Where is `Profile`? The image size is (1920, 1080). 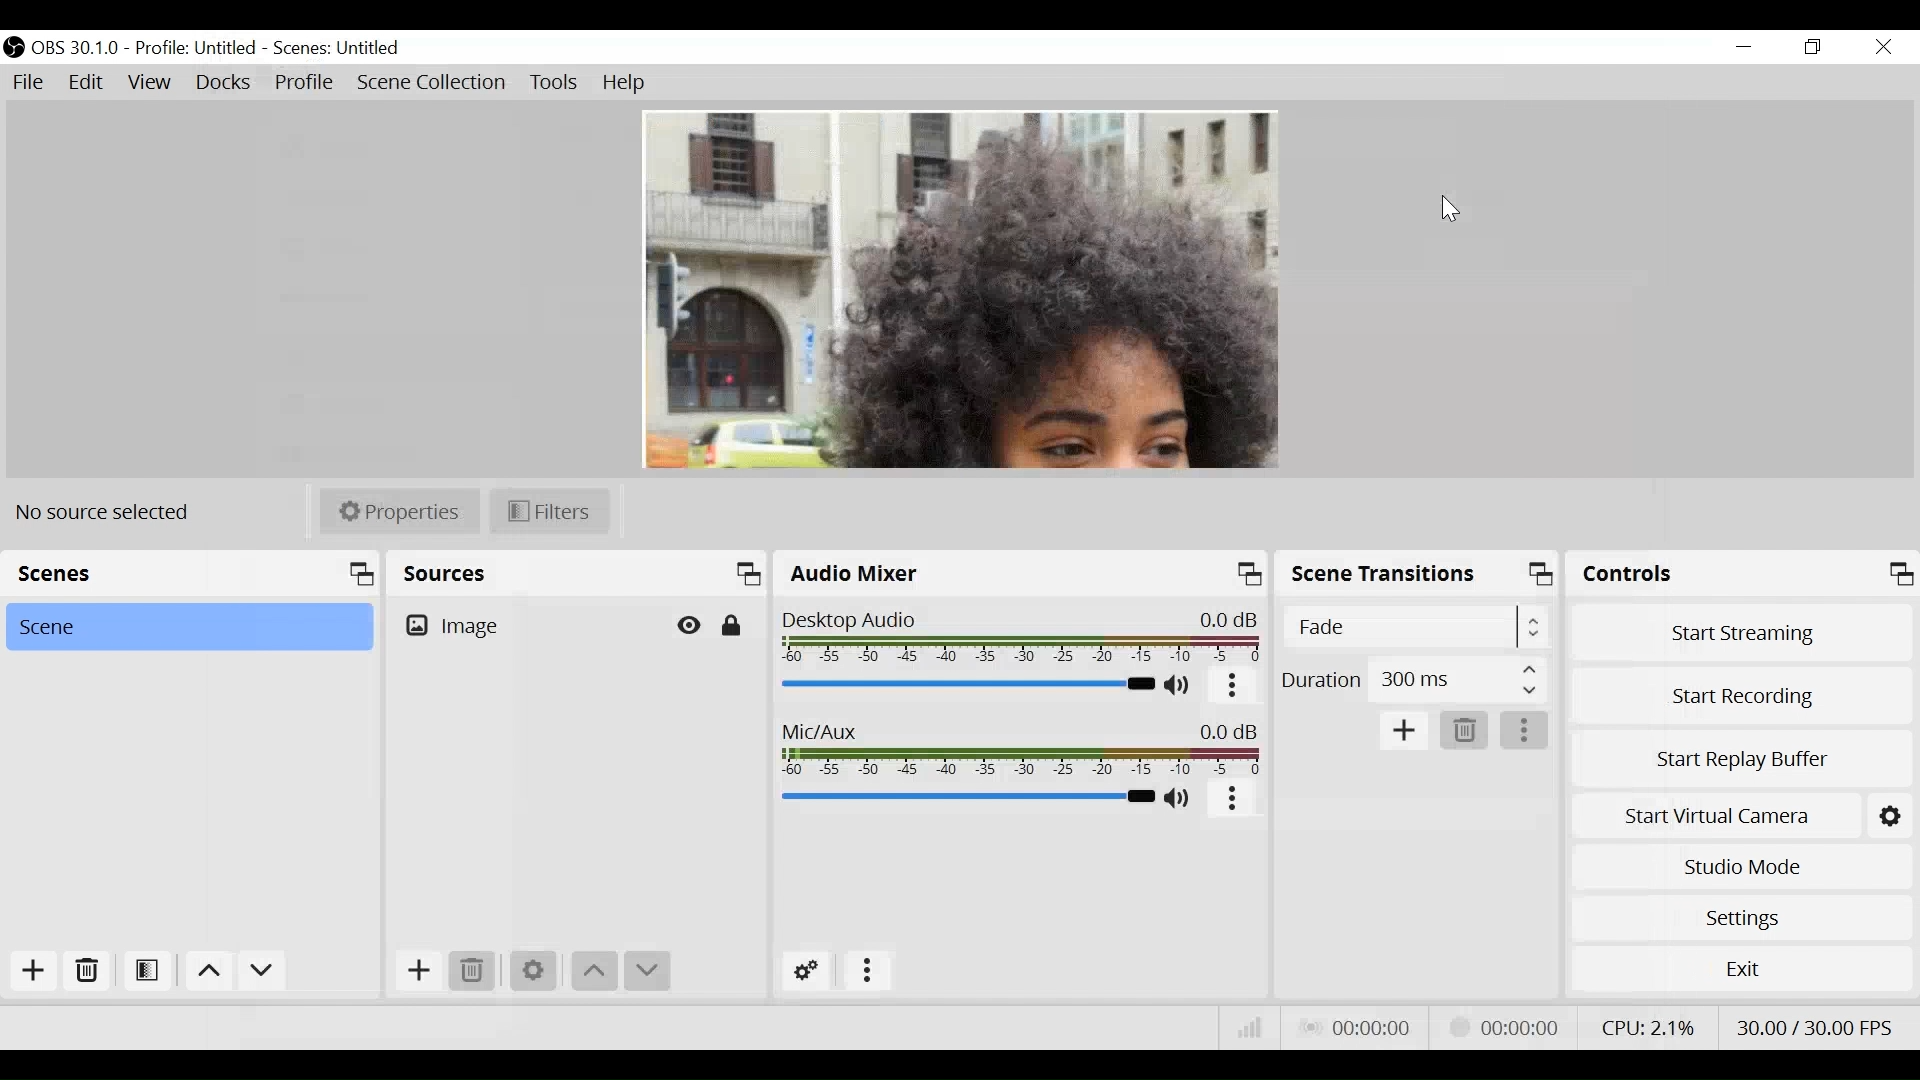
Profile is located at coordinates (303, 82).